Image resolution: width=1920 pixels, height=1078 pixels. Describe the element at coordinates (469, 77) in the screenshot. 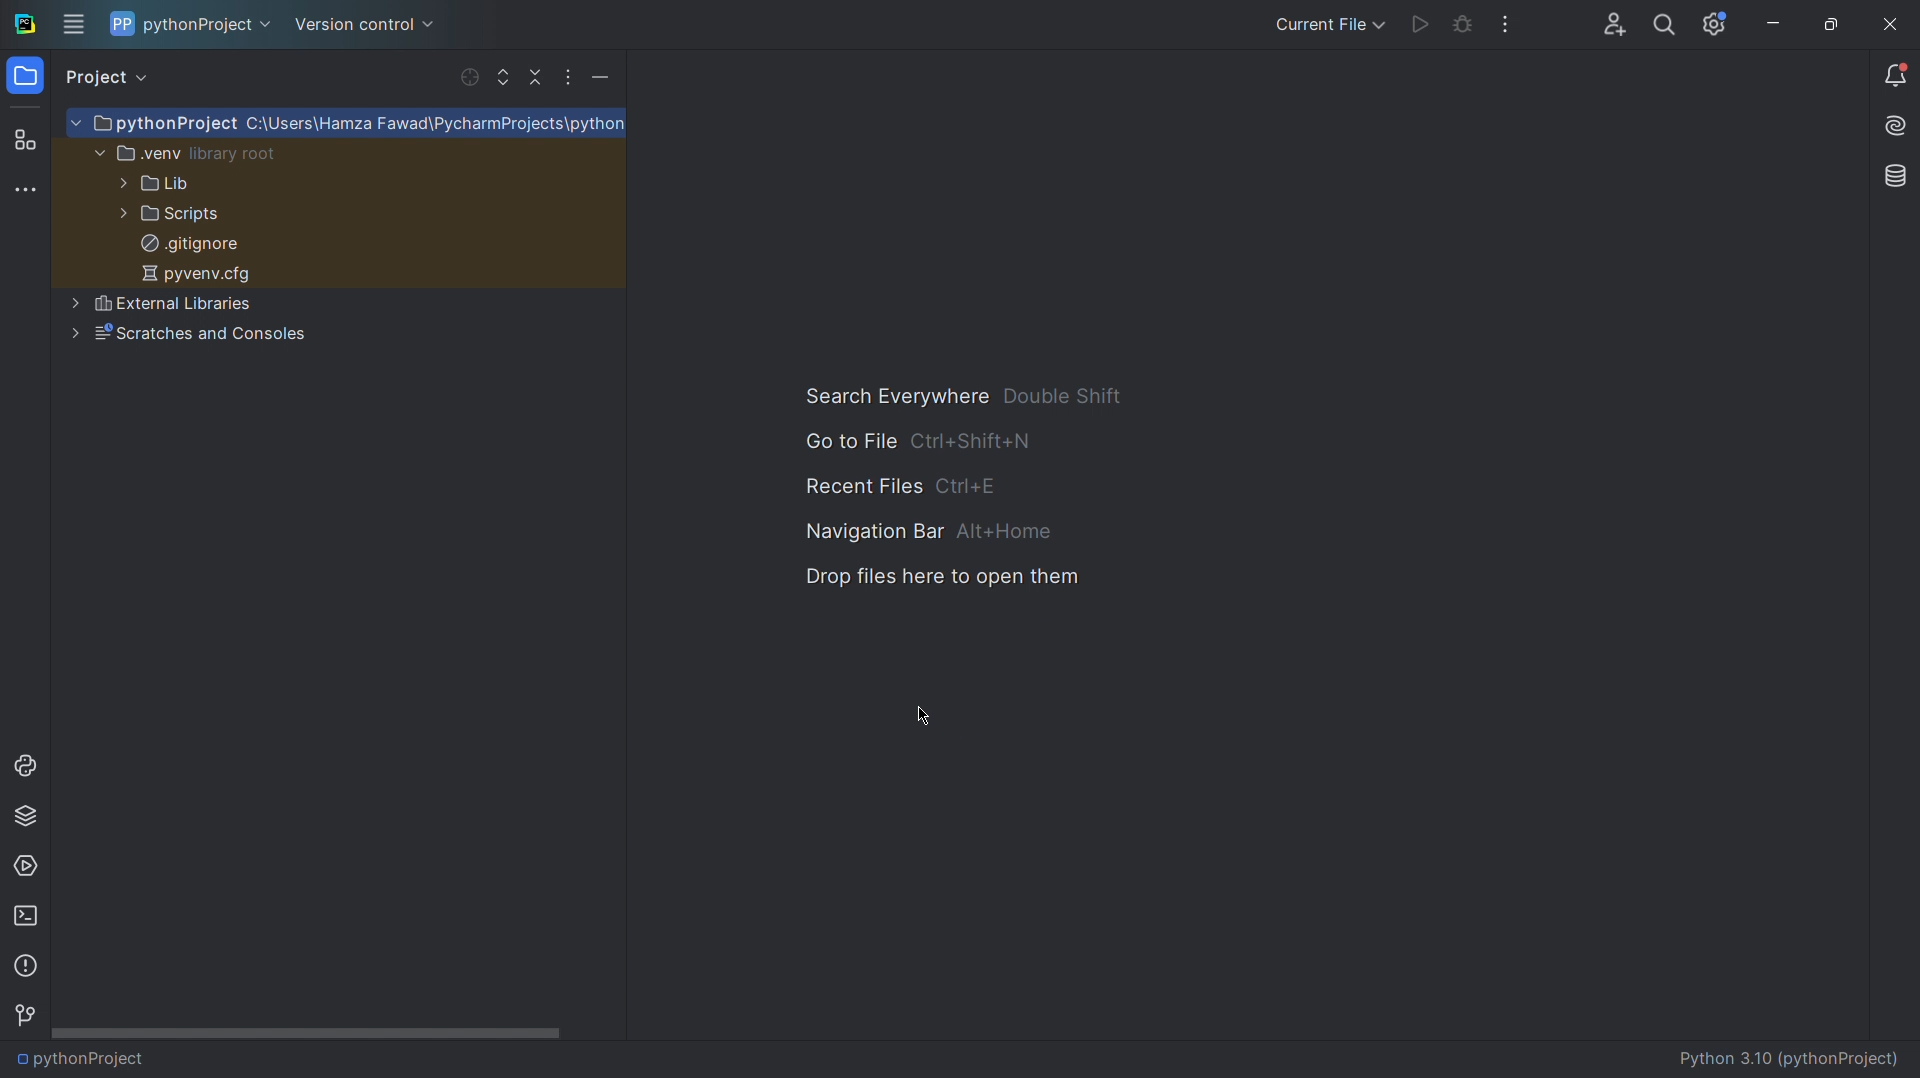

I see `select target` at that location.